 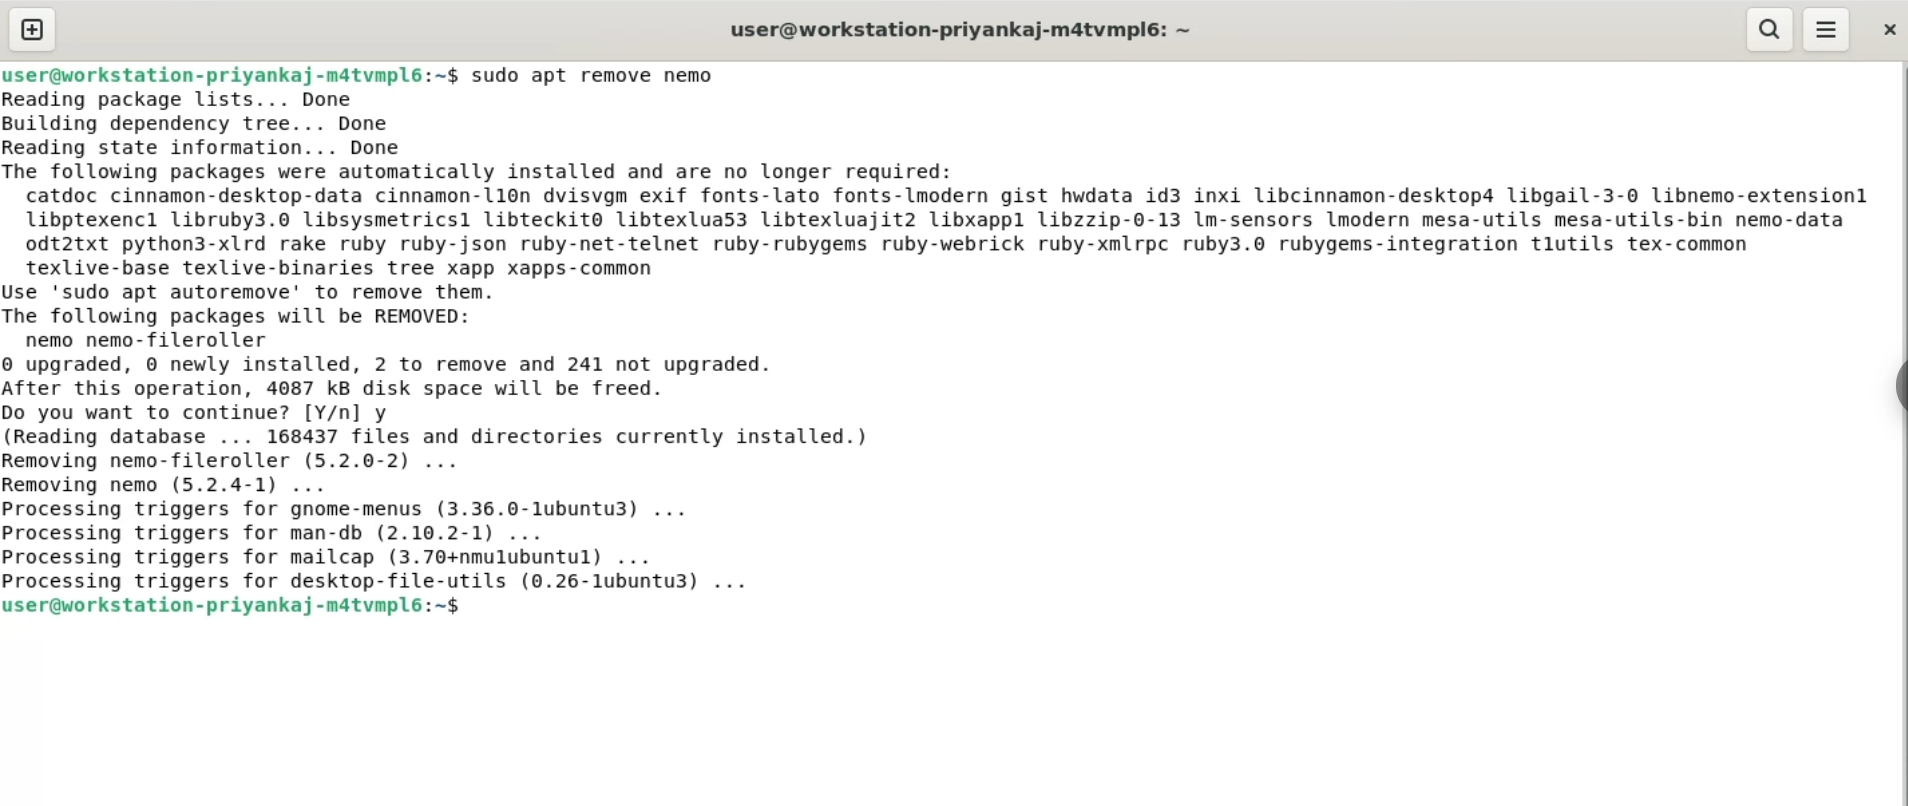 What do you see at coordinates (604, 72) in the screenshot?
I see `sudo apt remove nemo` at bounding box center [604, 72].